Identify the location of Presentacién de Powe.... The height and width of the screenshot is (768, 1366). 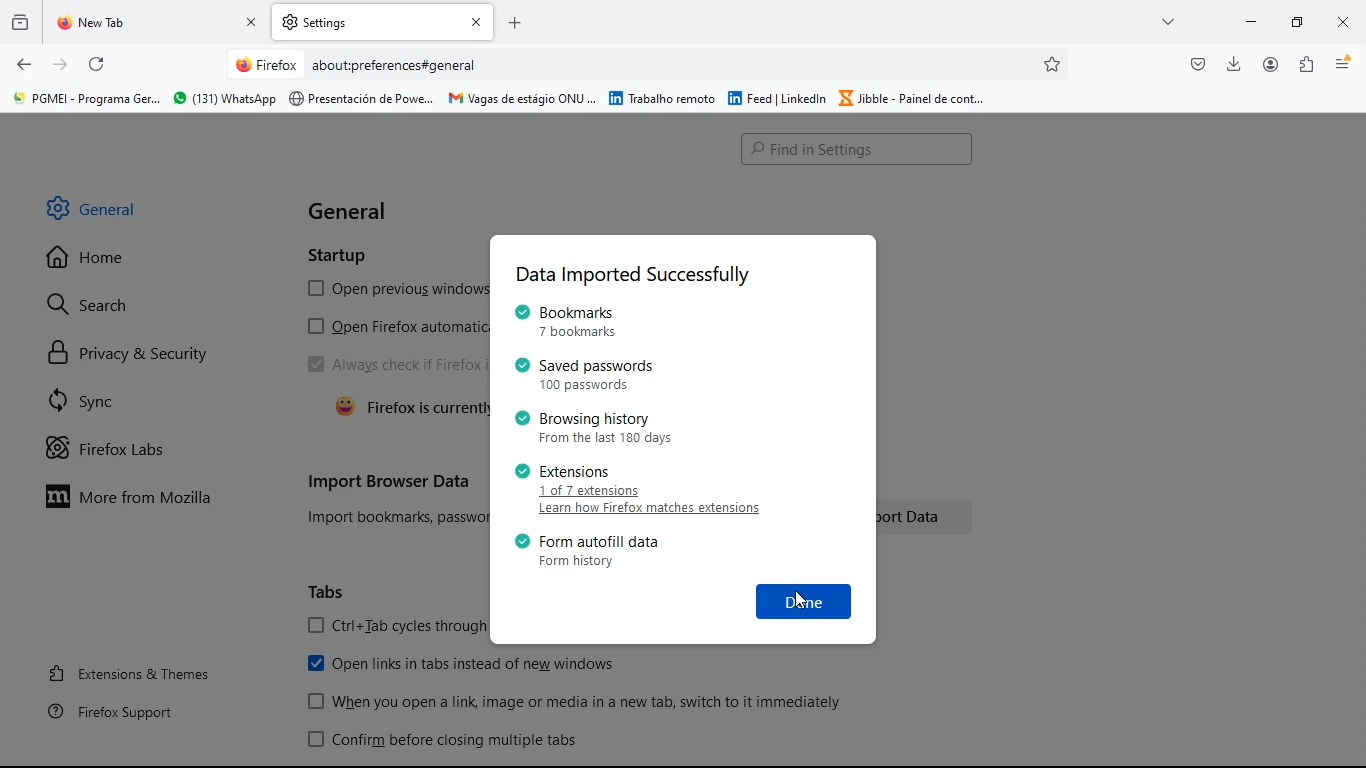
(362, 99).